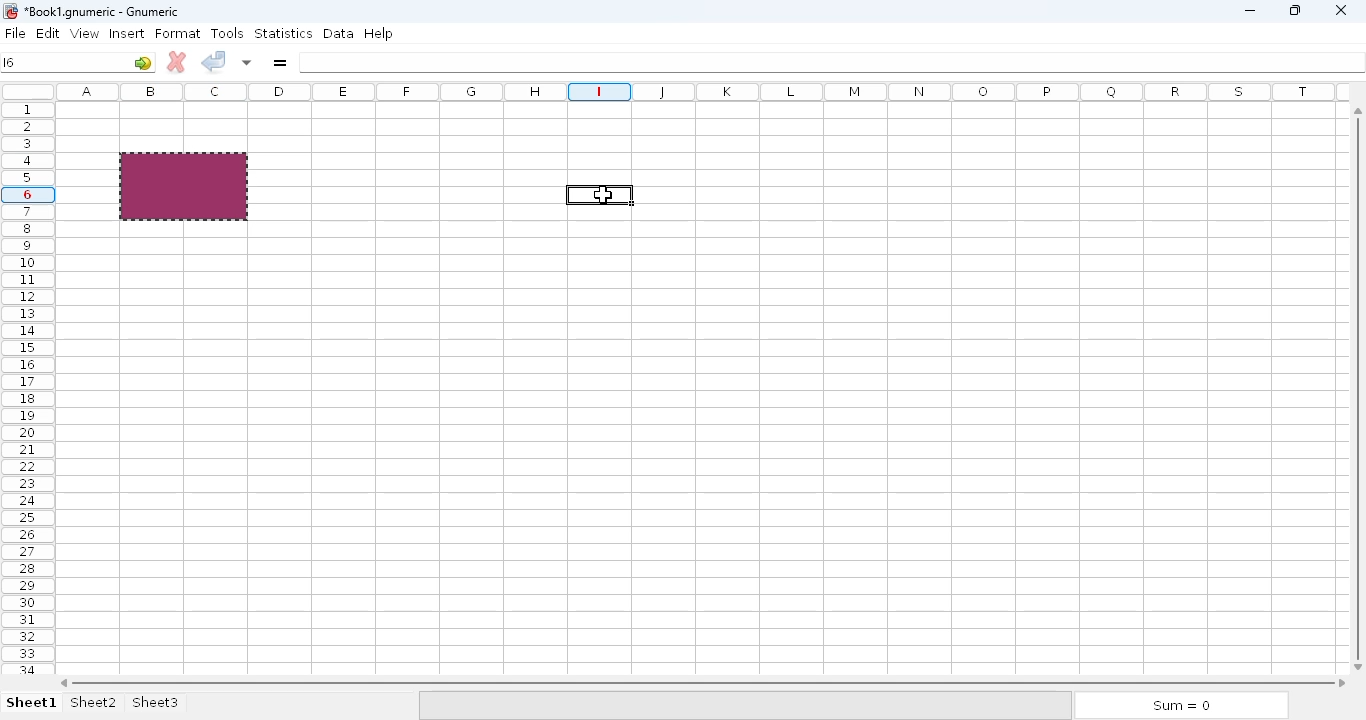  What do you see at coordinates (283, 33) in the screenshot?
I see `statistics` at bounding box center [283, 33].